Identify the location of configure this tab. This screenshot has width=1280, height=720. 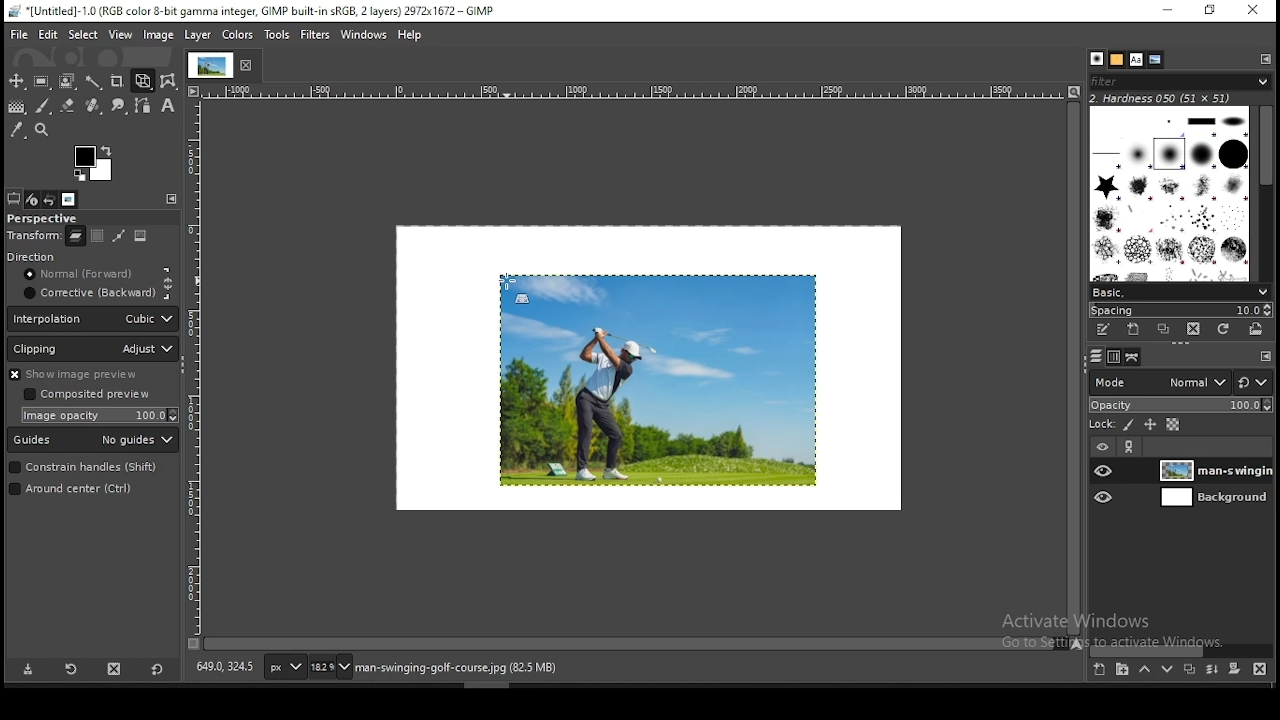
(1267, 59).